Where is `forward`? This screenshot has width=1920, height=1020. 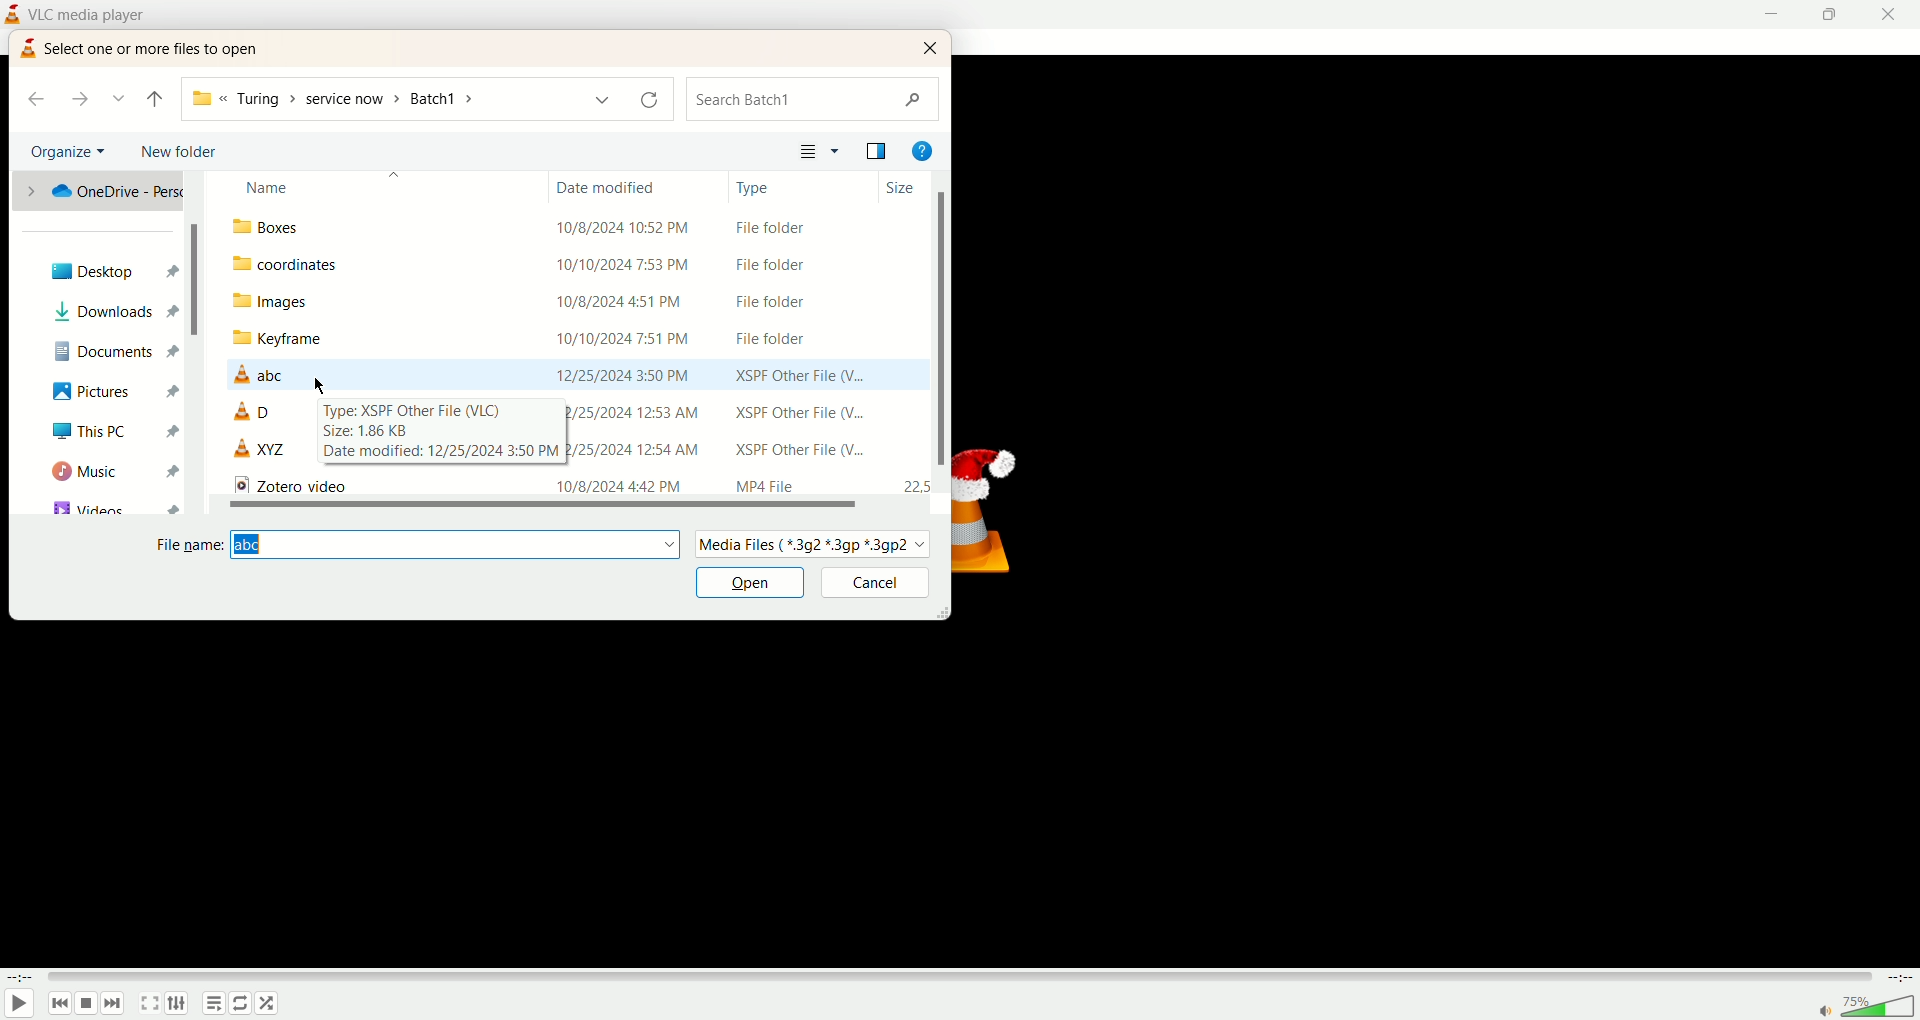
forward is located at coordinates (80, 101).